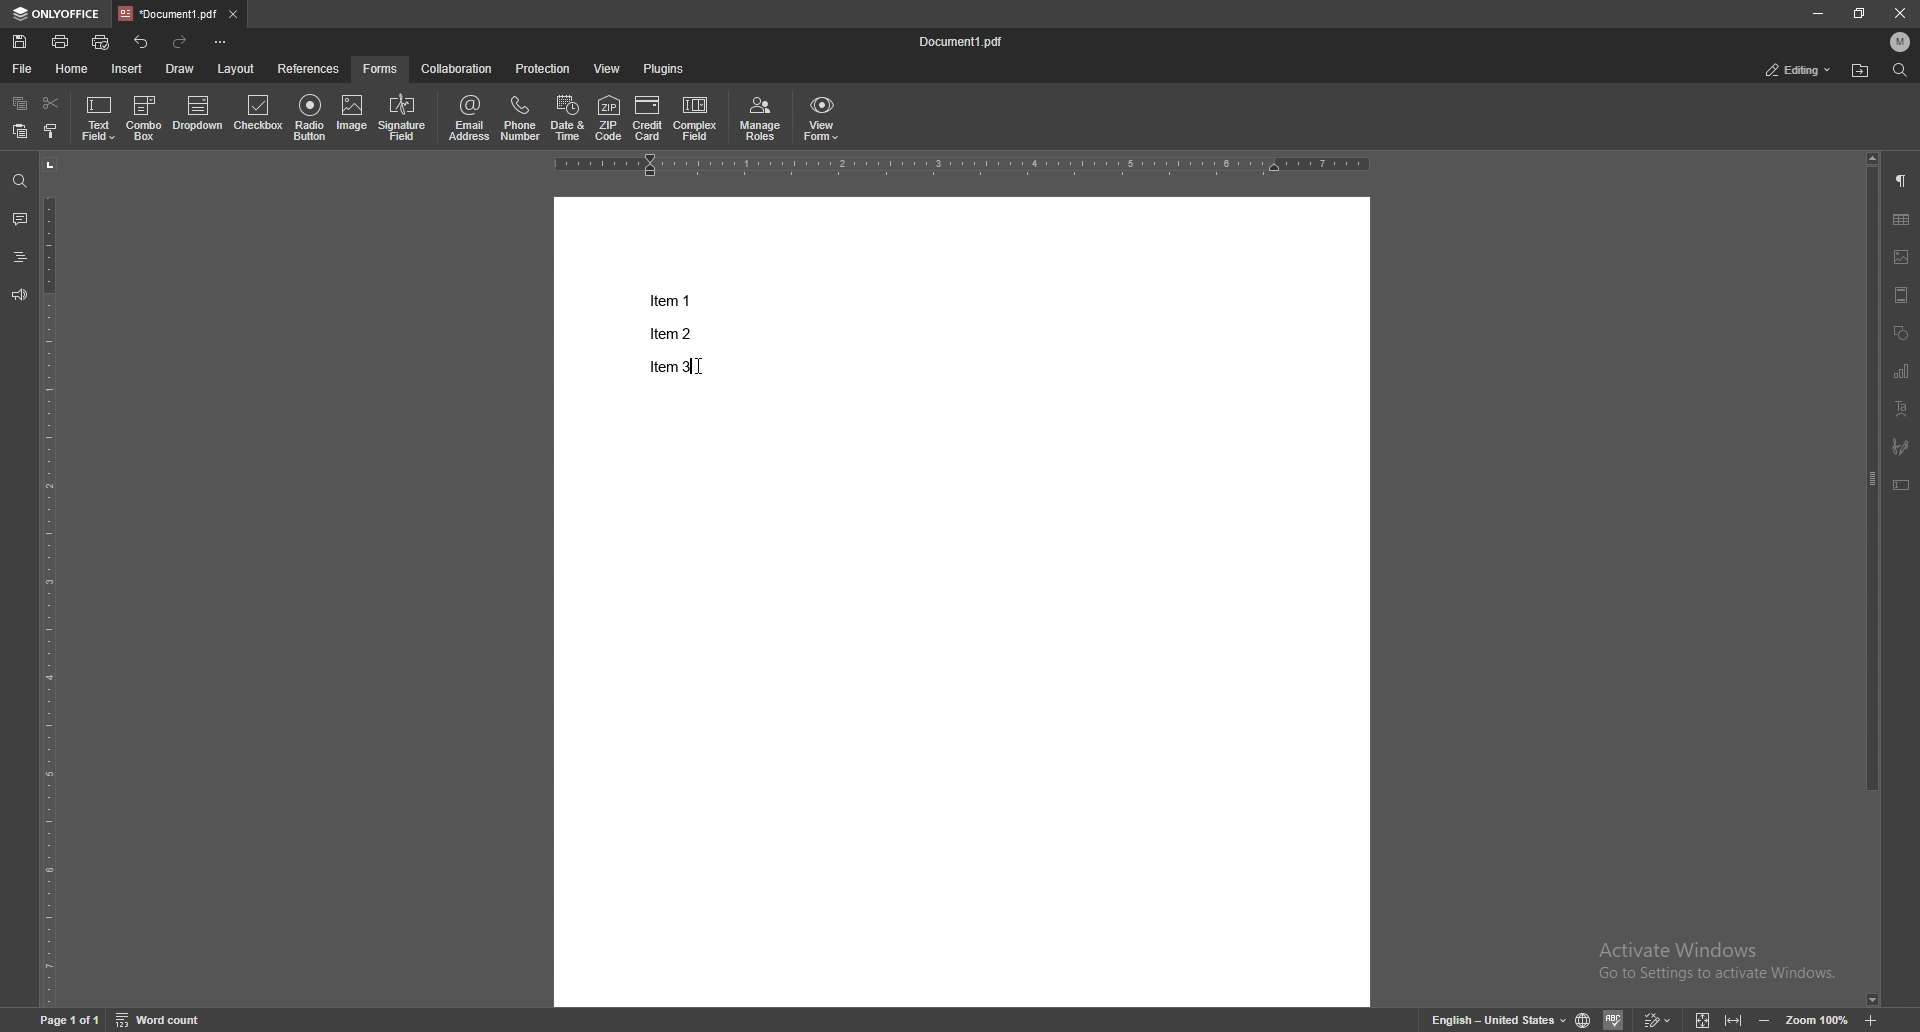  What do you see at coordinates (52, 130) in the screenshot?
I see `copy style` at bounding box center [52, 130].